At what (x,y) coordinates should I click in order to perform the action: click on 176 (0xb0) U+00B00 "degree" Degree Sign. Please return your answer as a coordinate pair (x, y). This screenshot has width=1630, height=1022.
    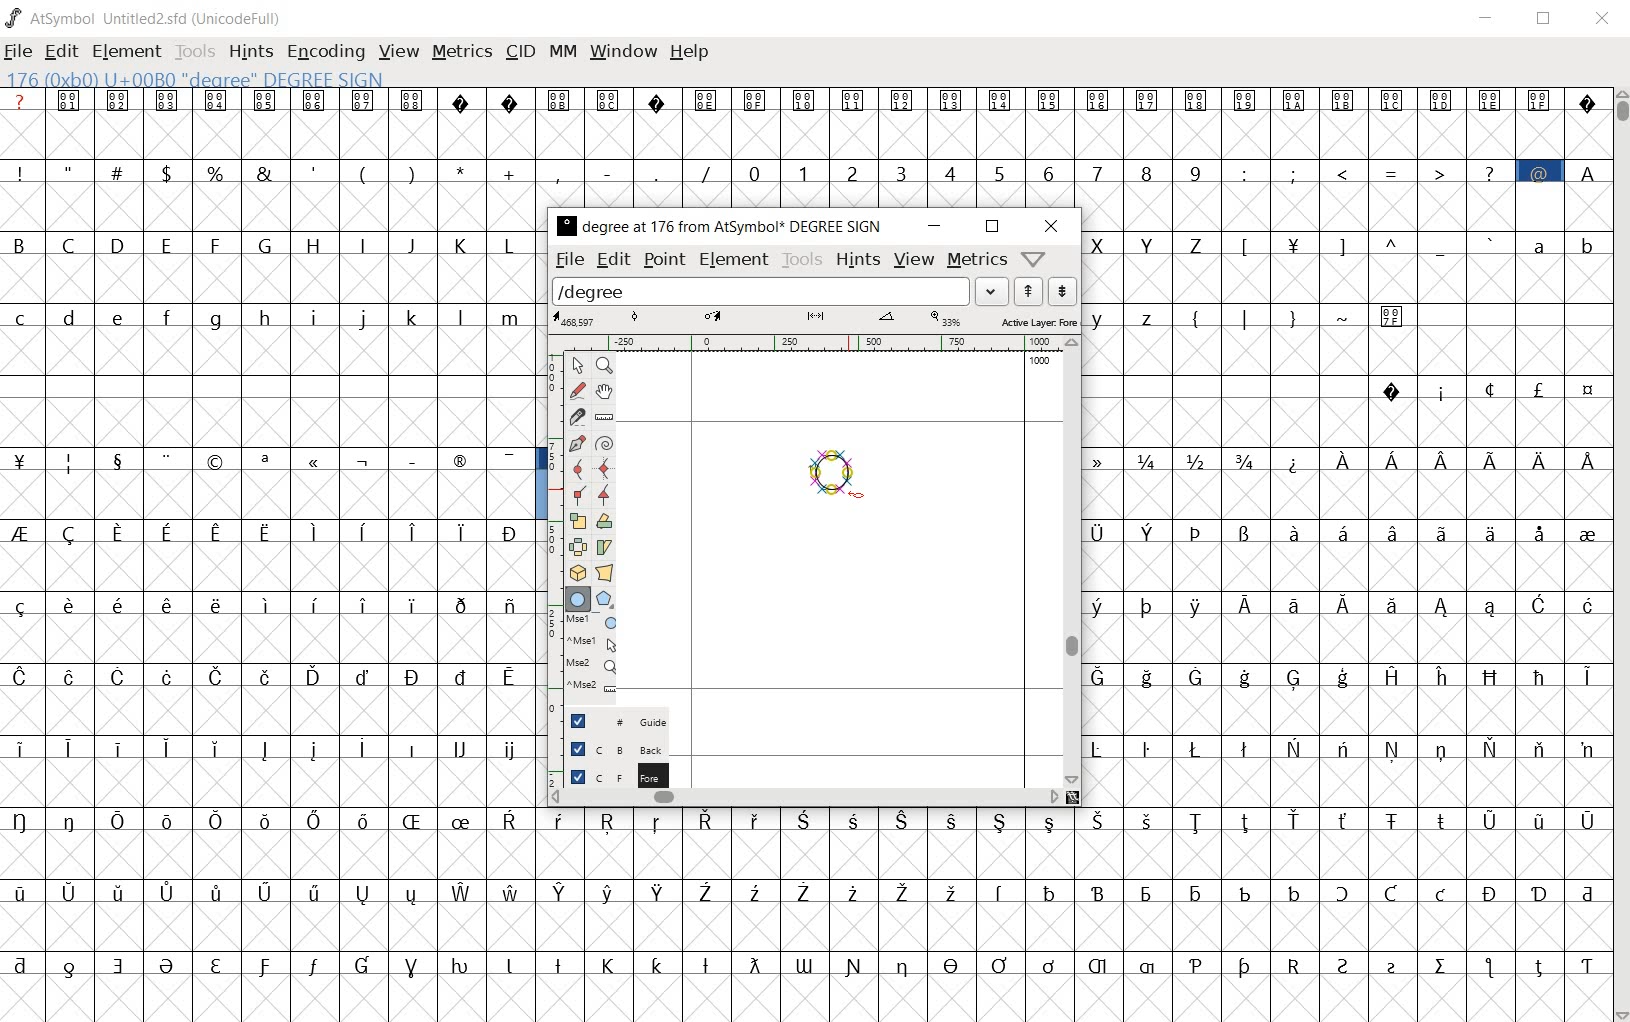
    Looking at the image, I should click on (200, 80).